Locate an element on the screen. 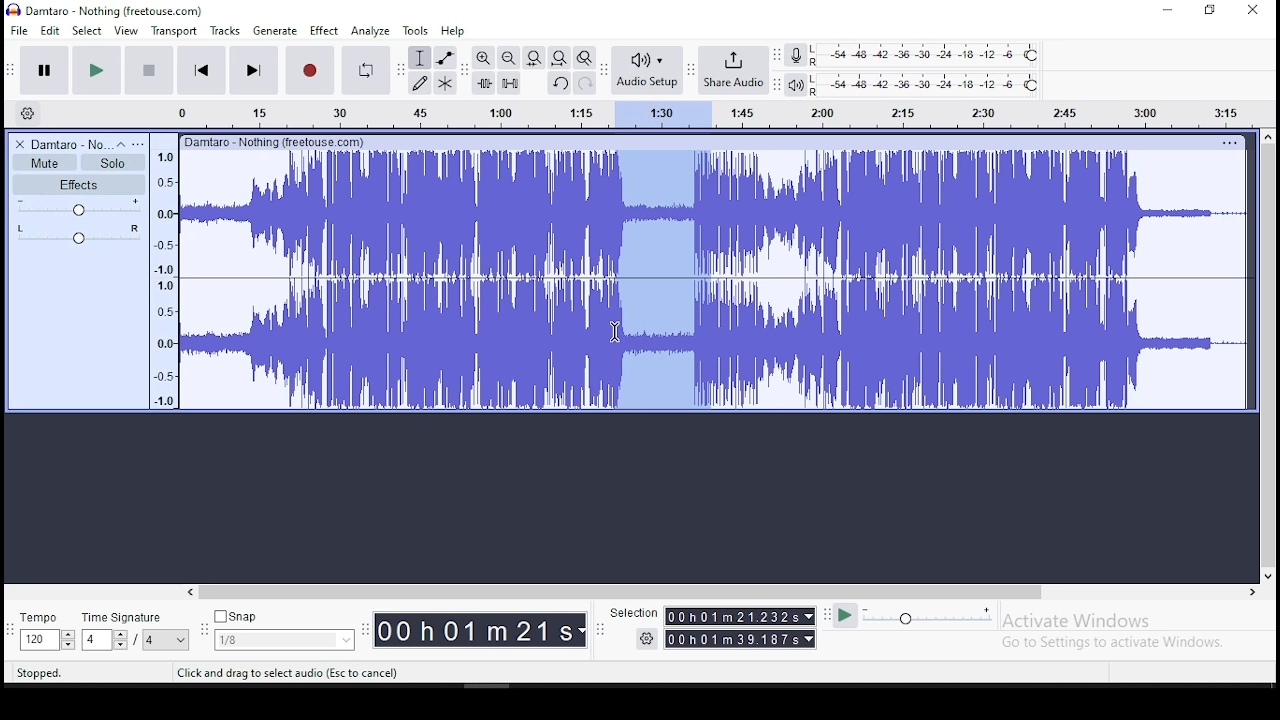 The height and width of the screenshot is (720, 1280). timeline settings is located at coordinates (26, 112).